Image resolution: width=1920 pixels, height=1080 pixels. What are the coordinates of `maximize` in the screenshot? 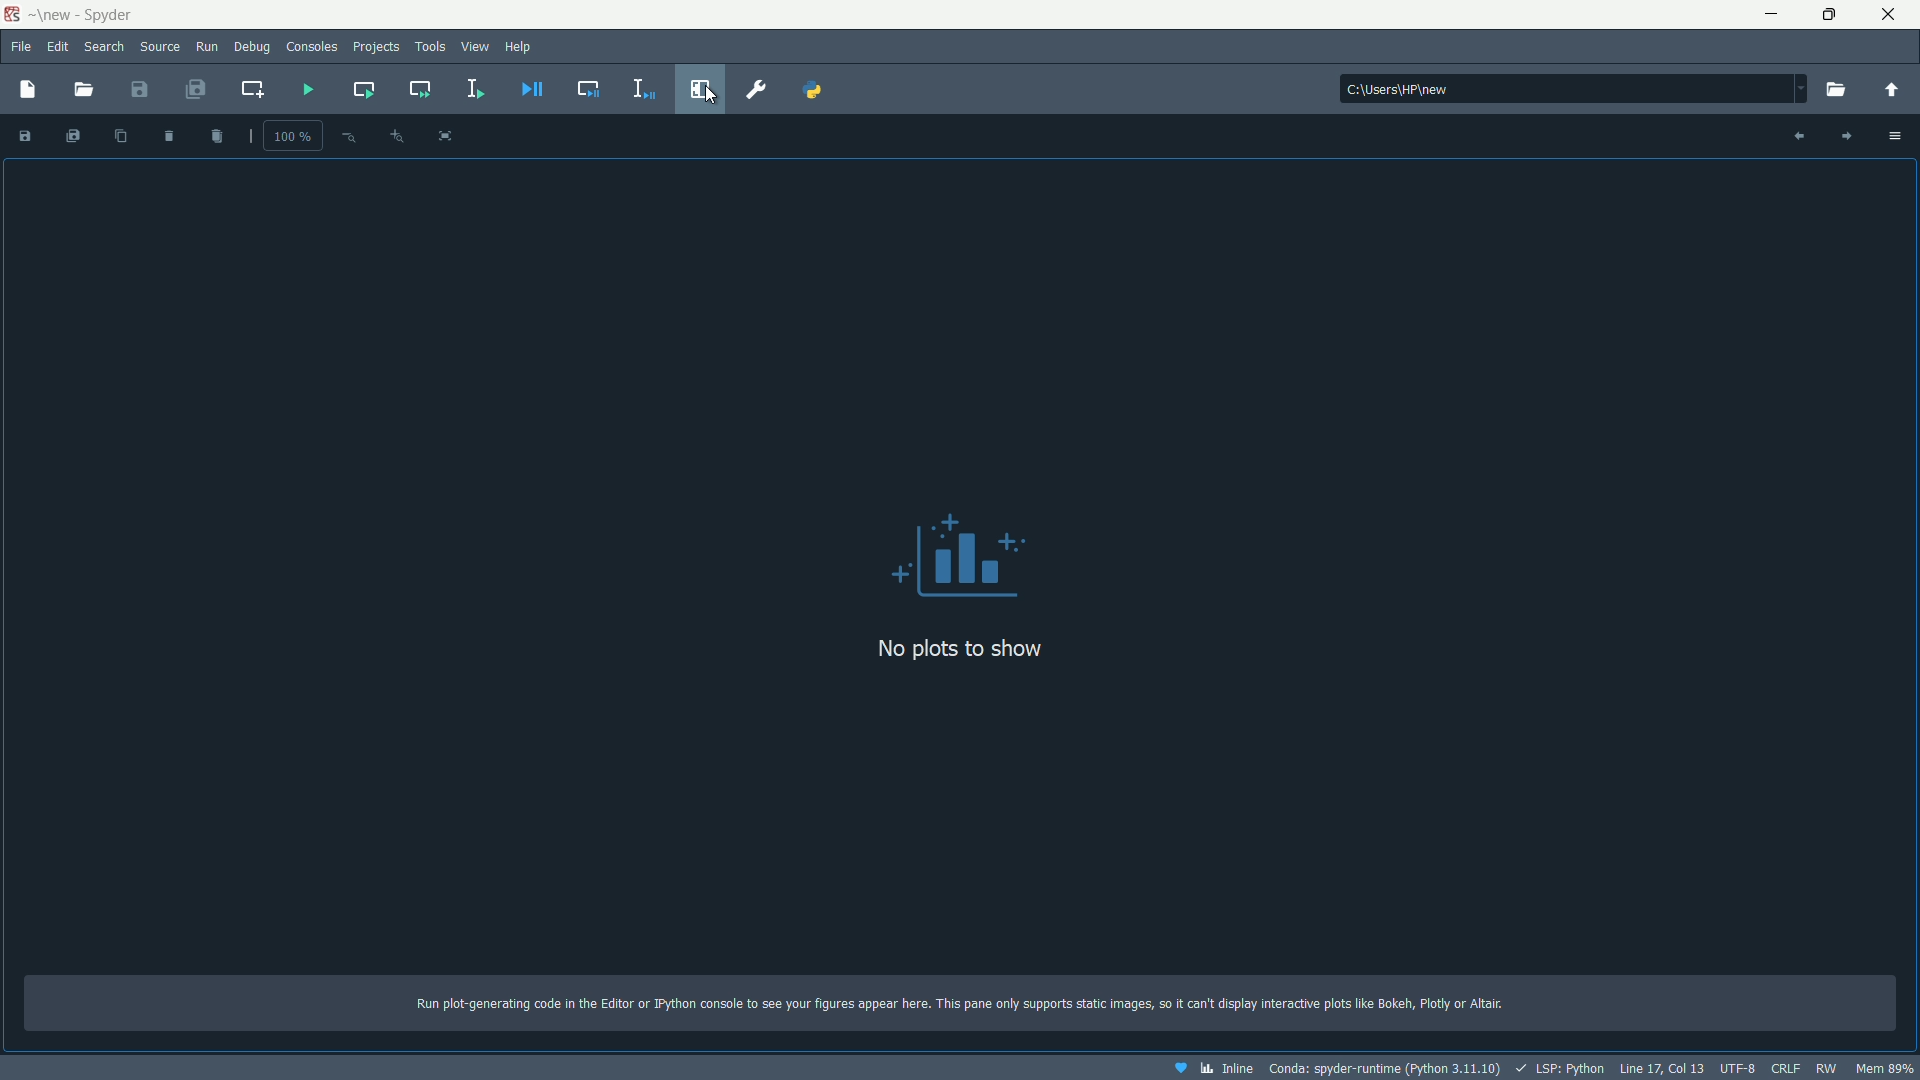 It's located at (1833, 15).